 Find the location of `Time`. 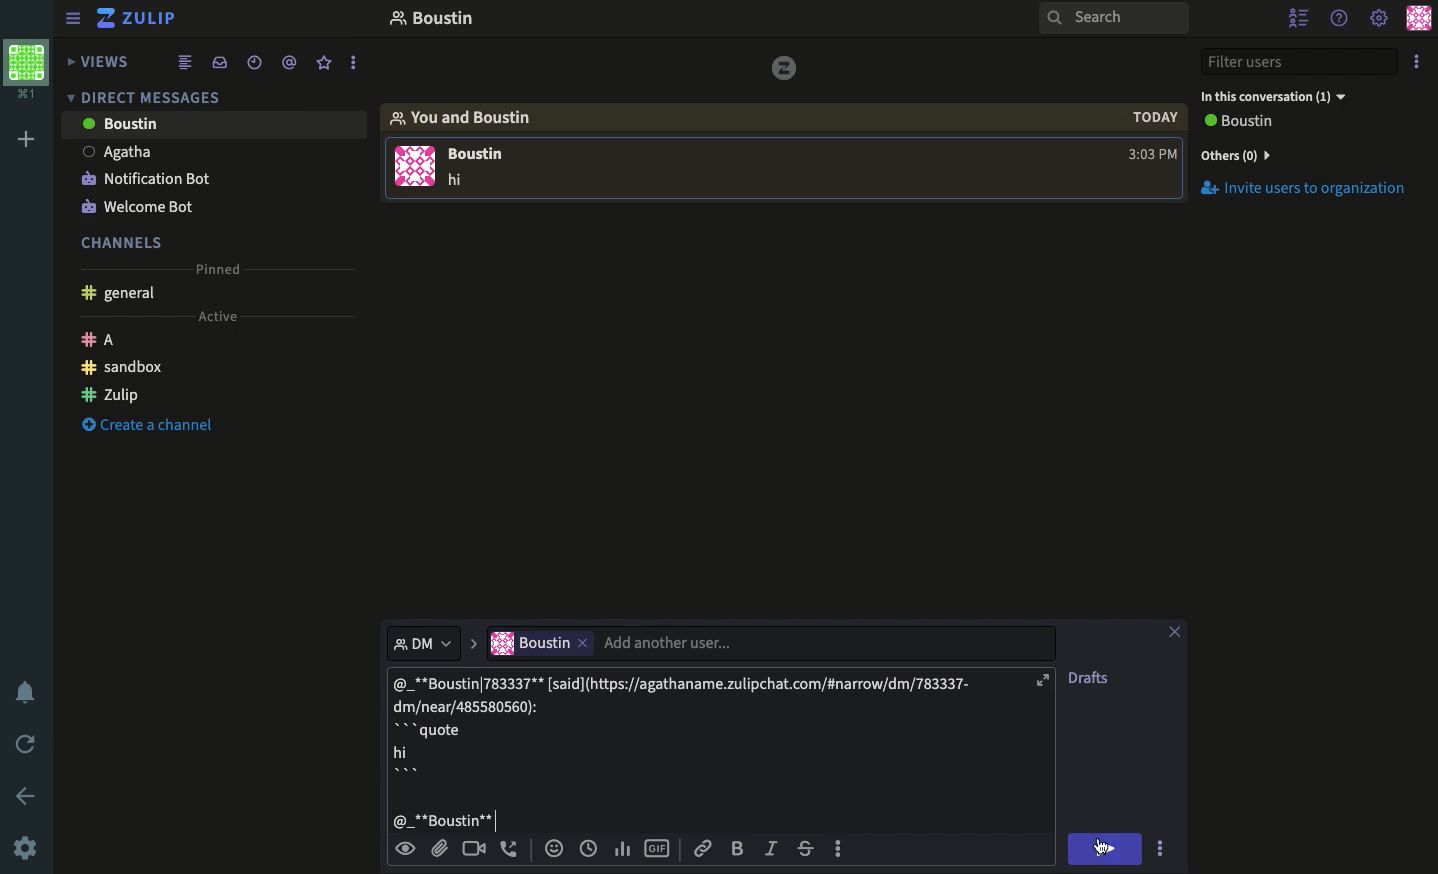

Time is located at coordinates (589, 848).